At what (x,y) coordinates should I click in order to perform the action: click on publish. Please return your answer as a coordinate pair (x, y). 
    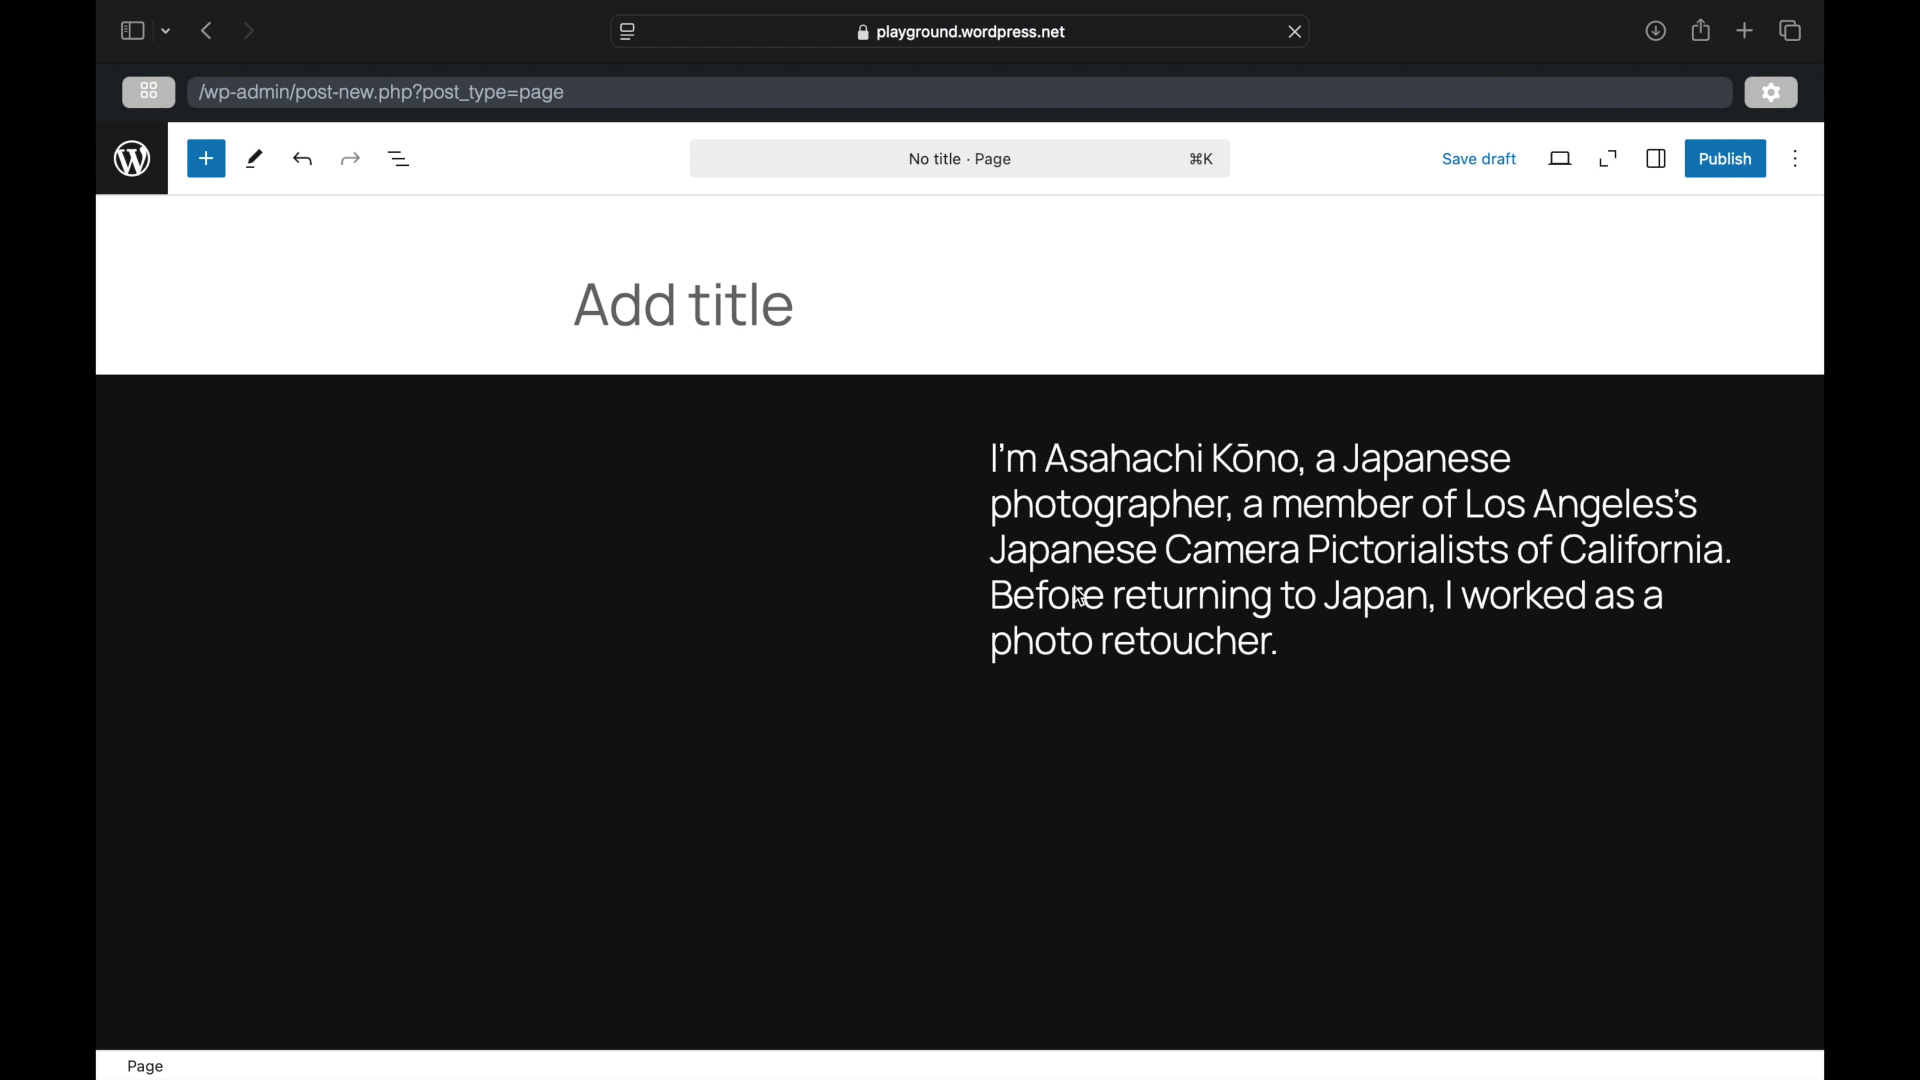
    Looking at the image, I should click on (1726, 158).